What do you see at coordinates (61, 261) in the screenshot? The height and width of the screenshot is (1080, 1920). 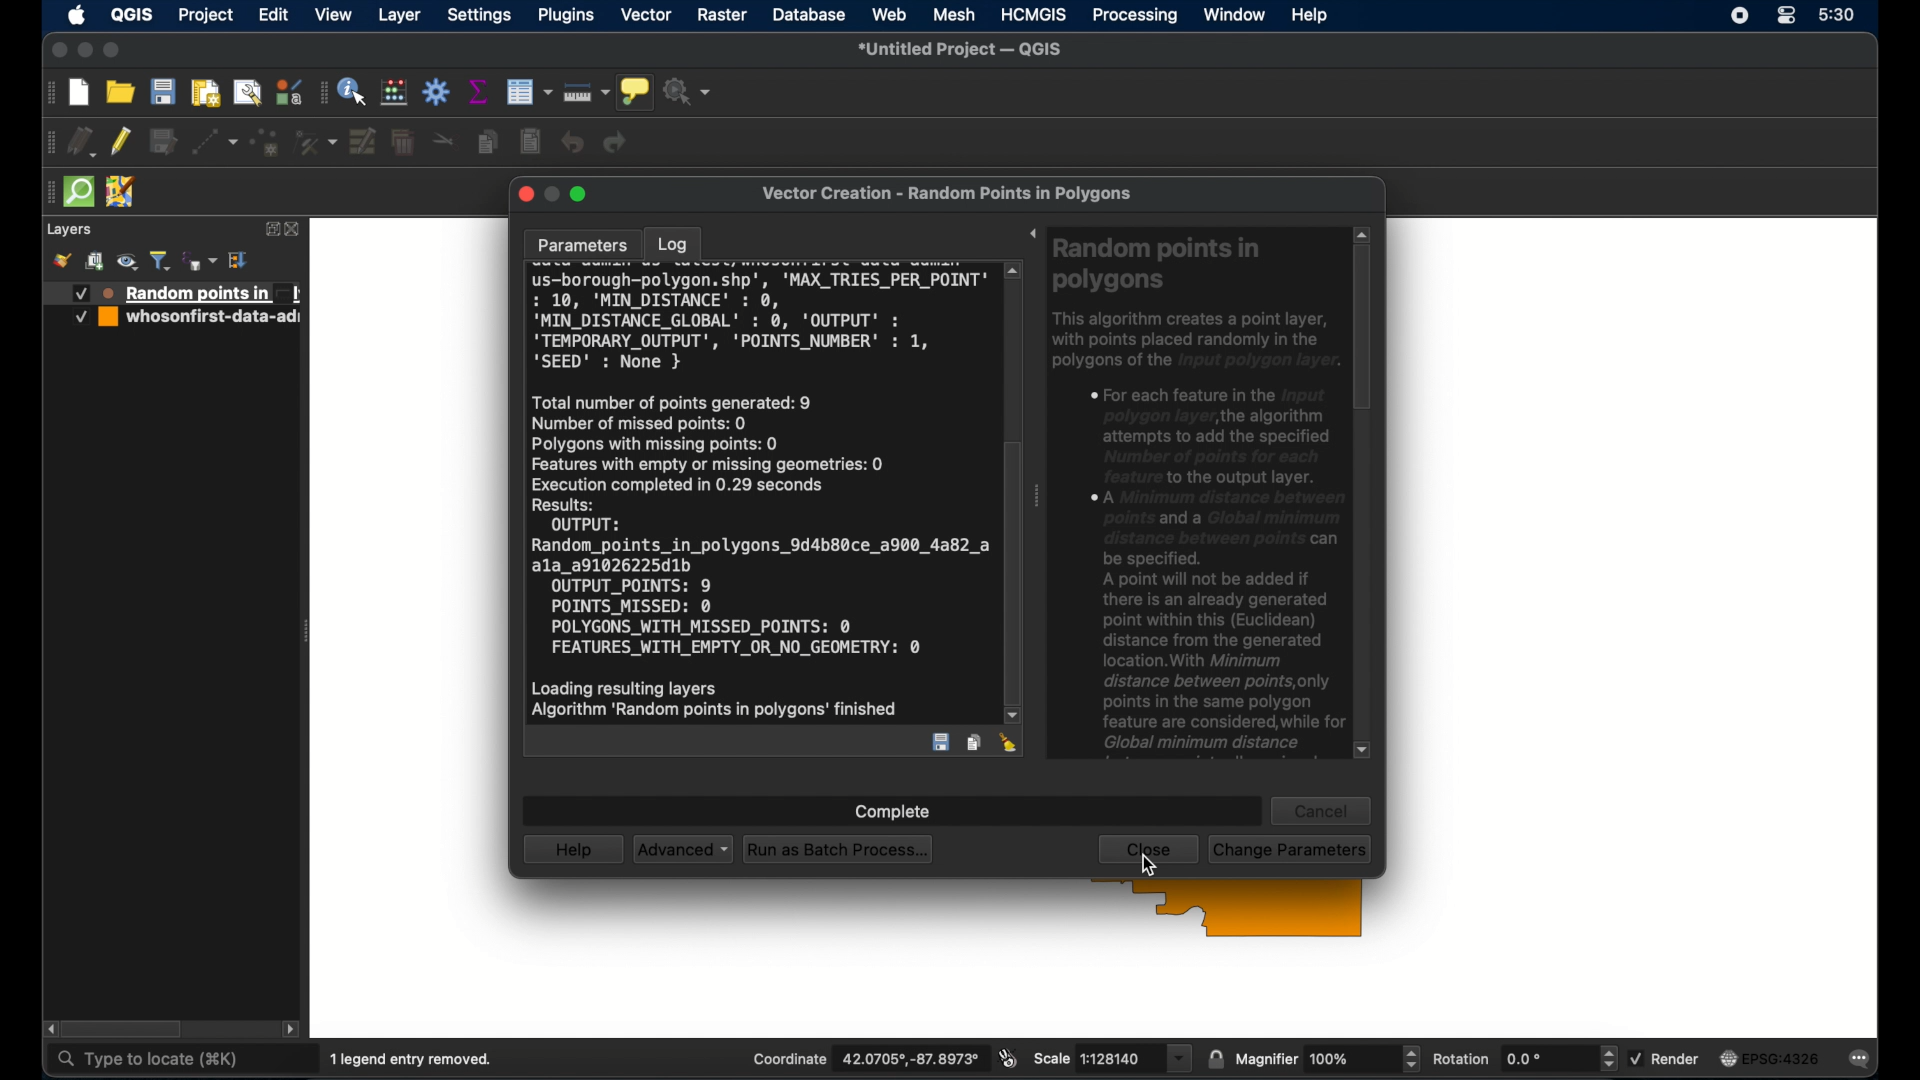 I see `style manager` at bounding box center [61, 261].